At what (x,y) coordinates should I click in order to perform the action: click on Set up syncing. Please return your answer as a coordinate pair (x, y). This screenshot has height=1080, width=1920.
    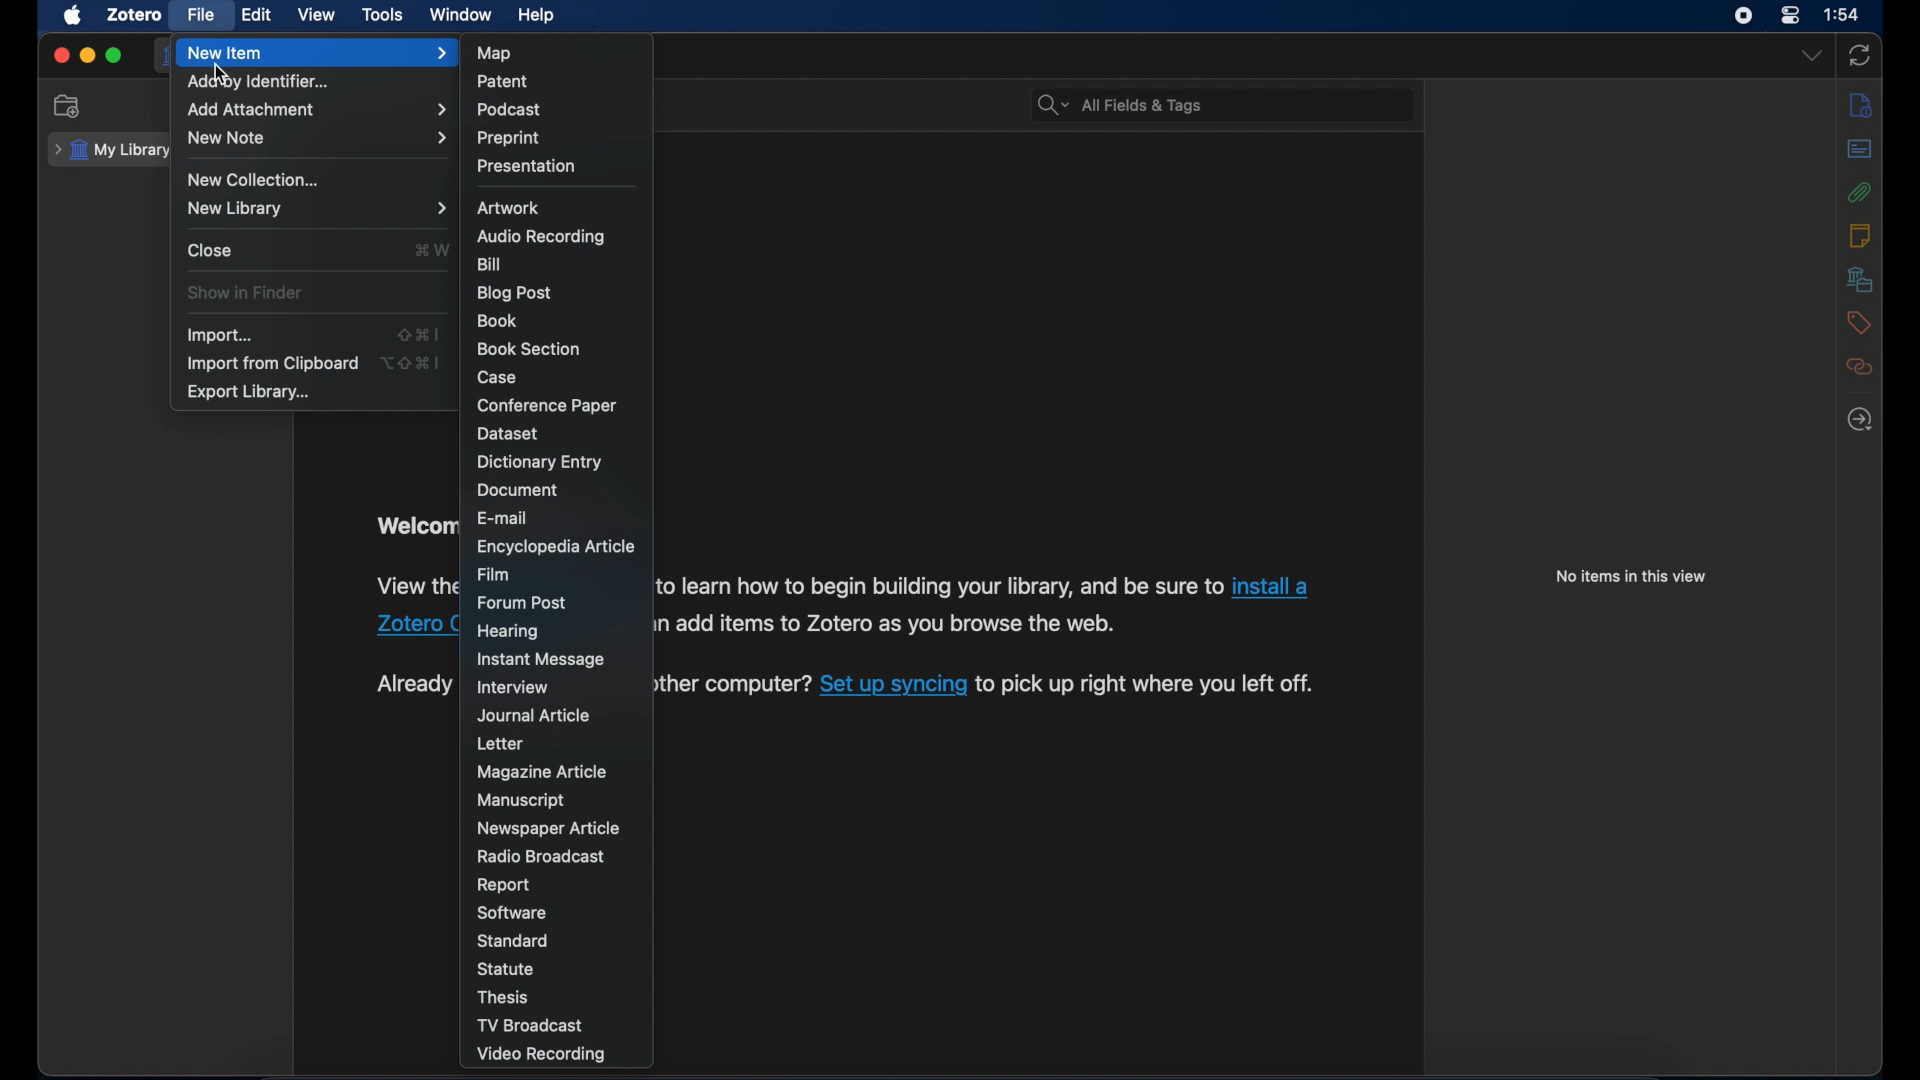
    Looking at the image, I should click on (893, 684).